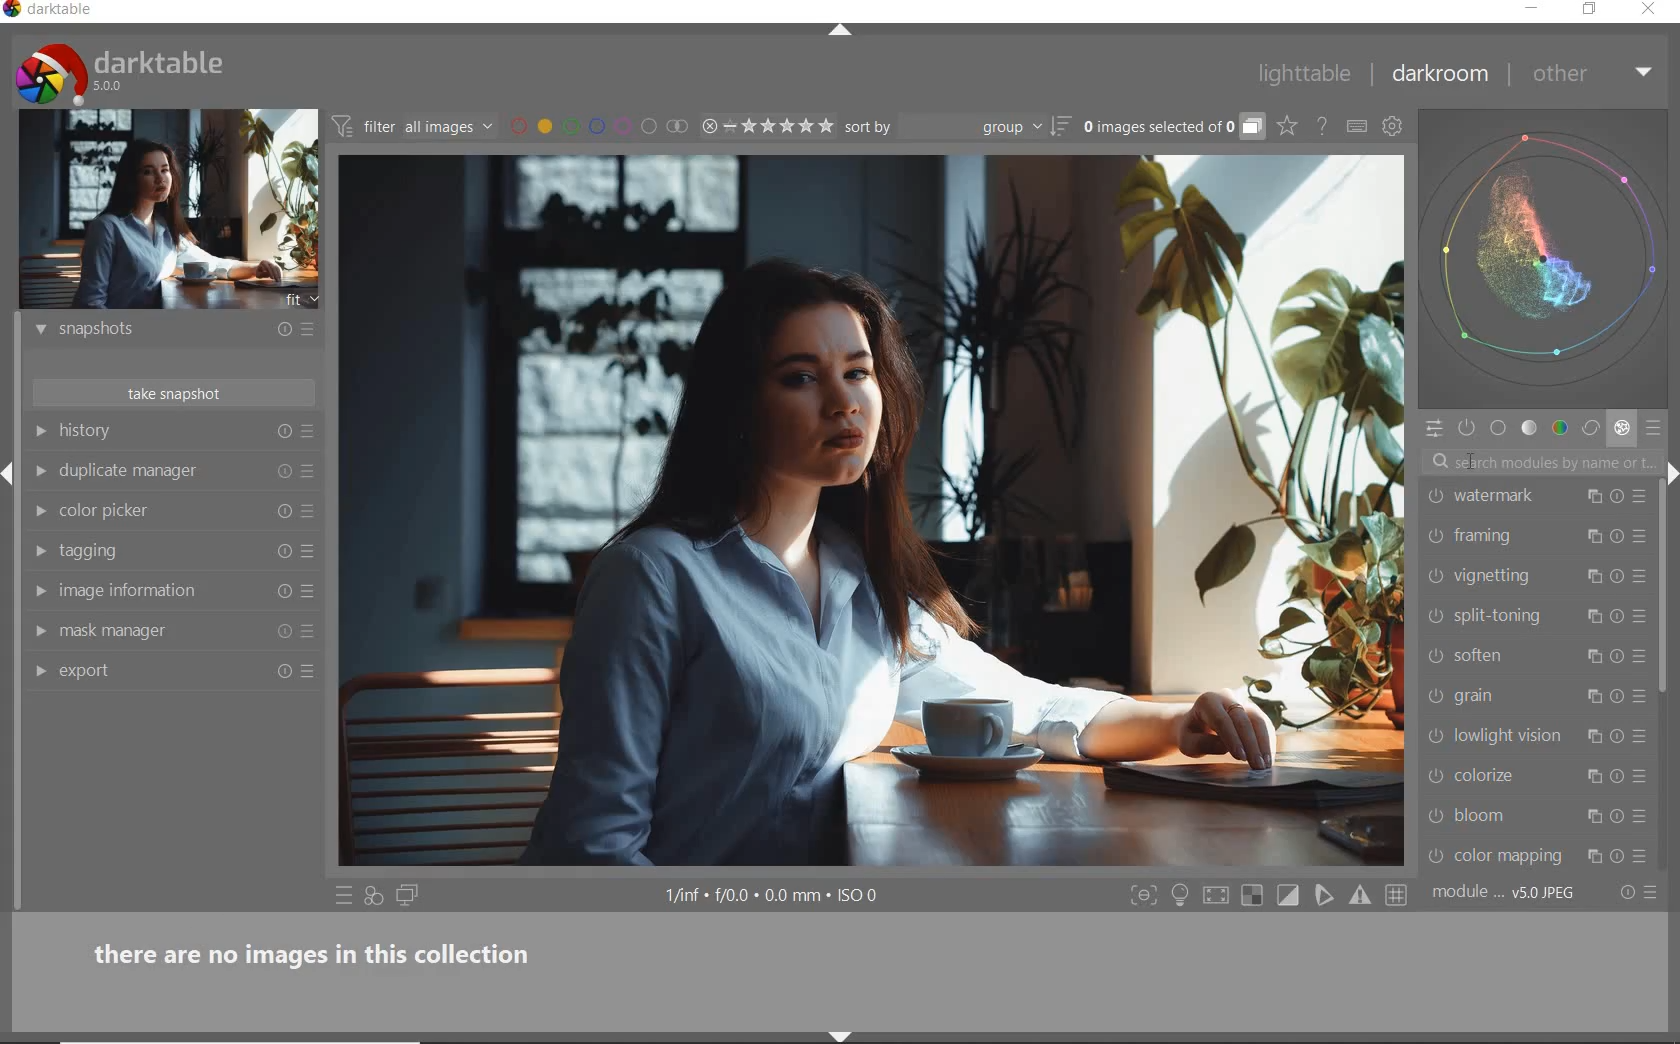  I want to click on sort, so click(956, 127).